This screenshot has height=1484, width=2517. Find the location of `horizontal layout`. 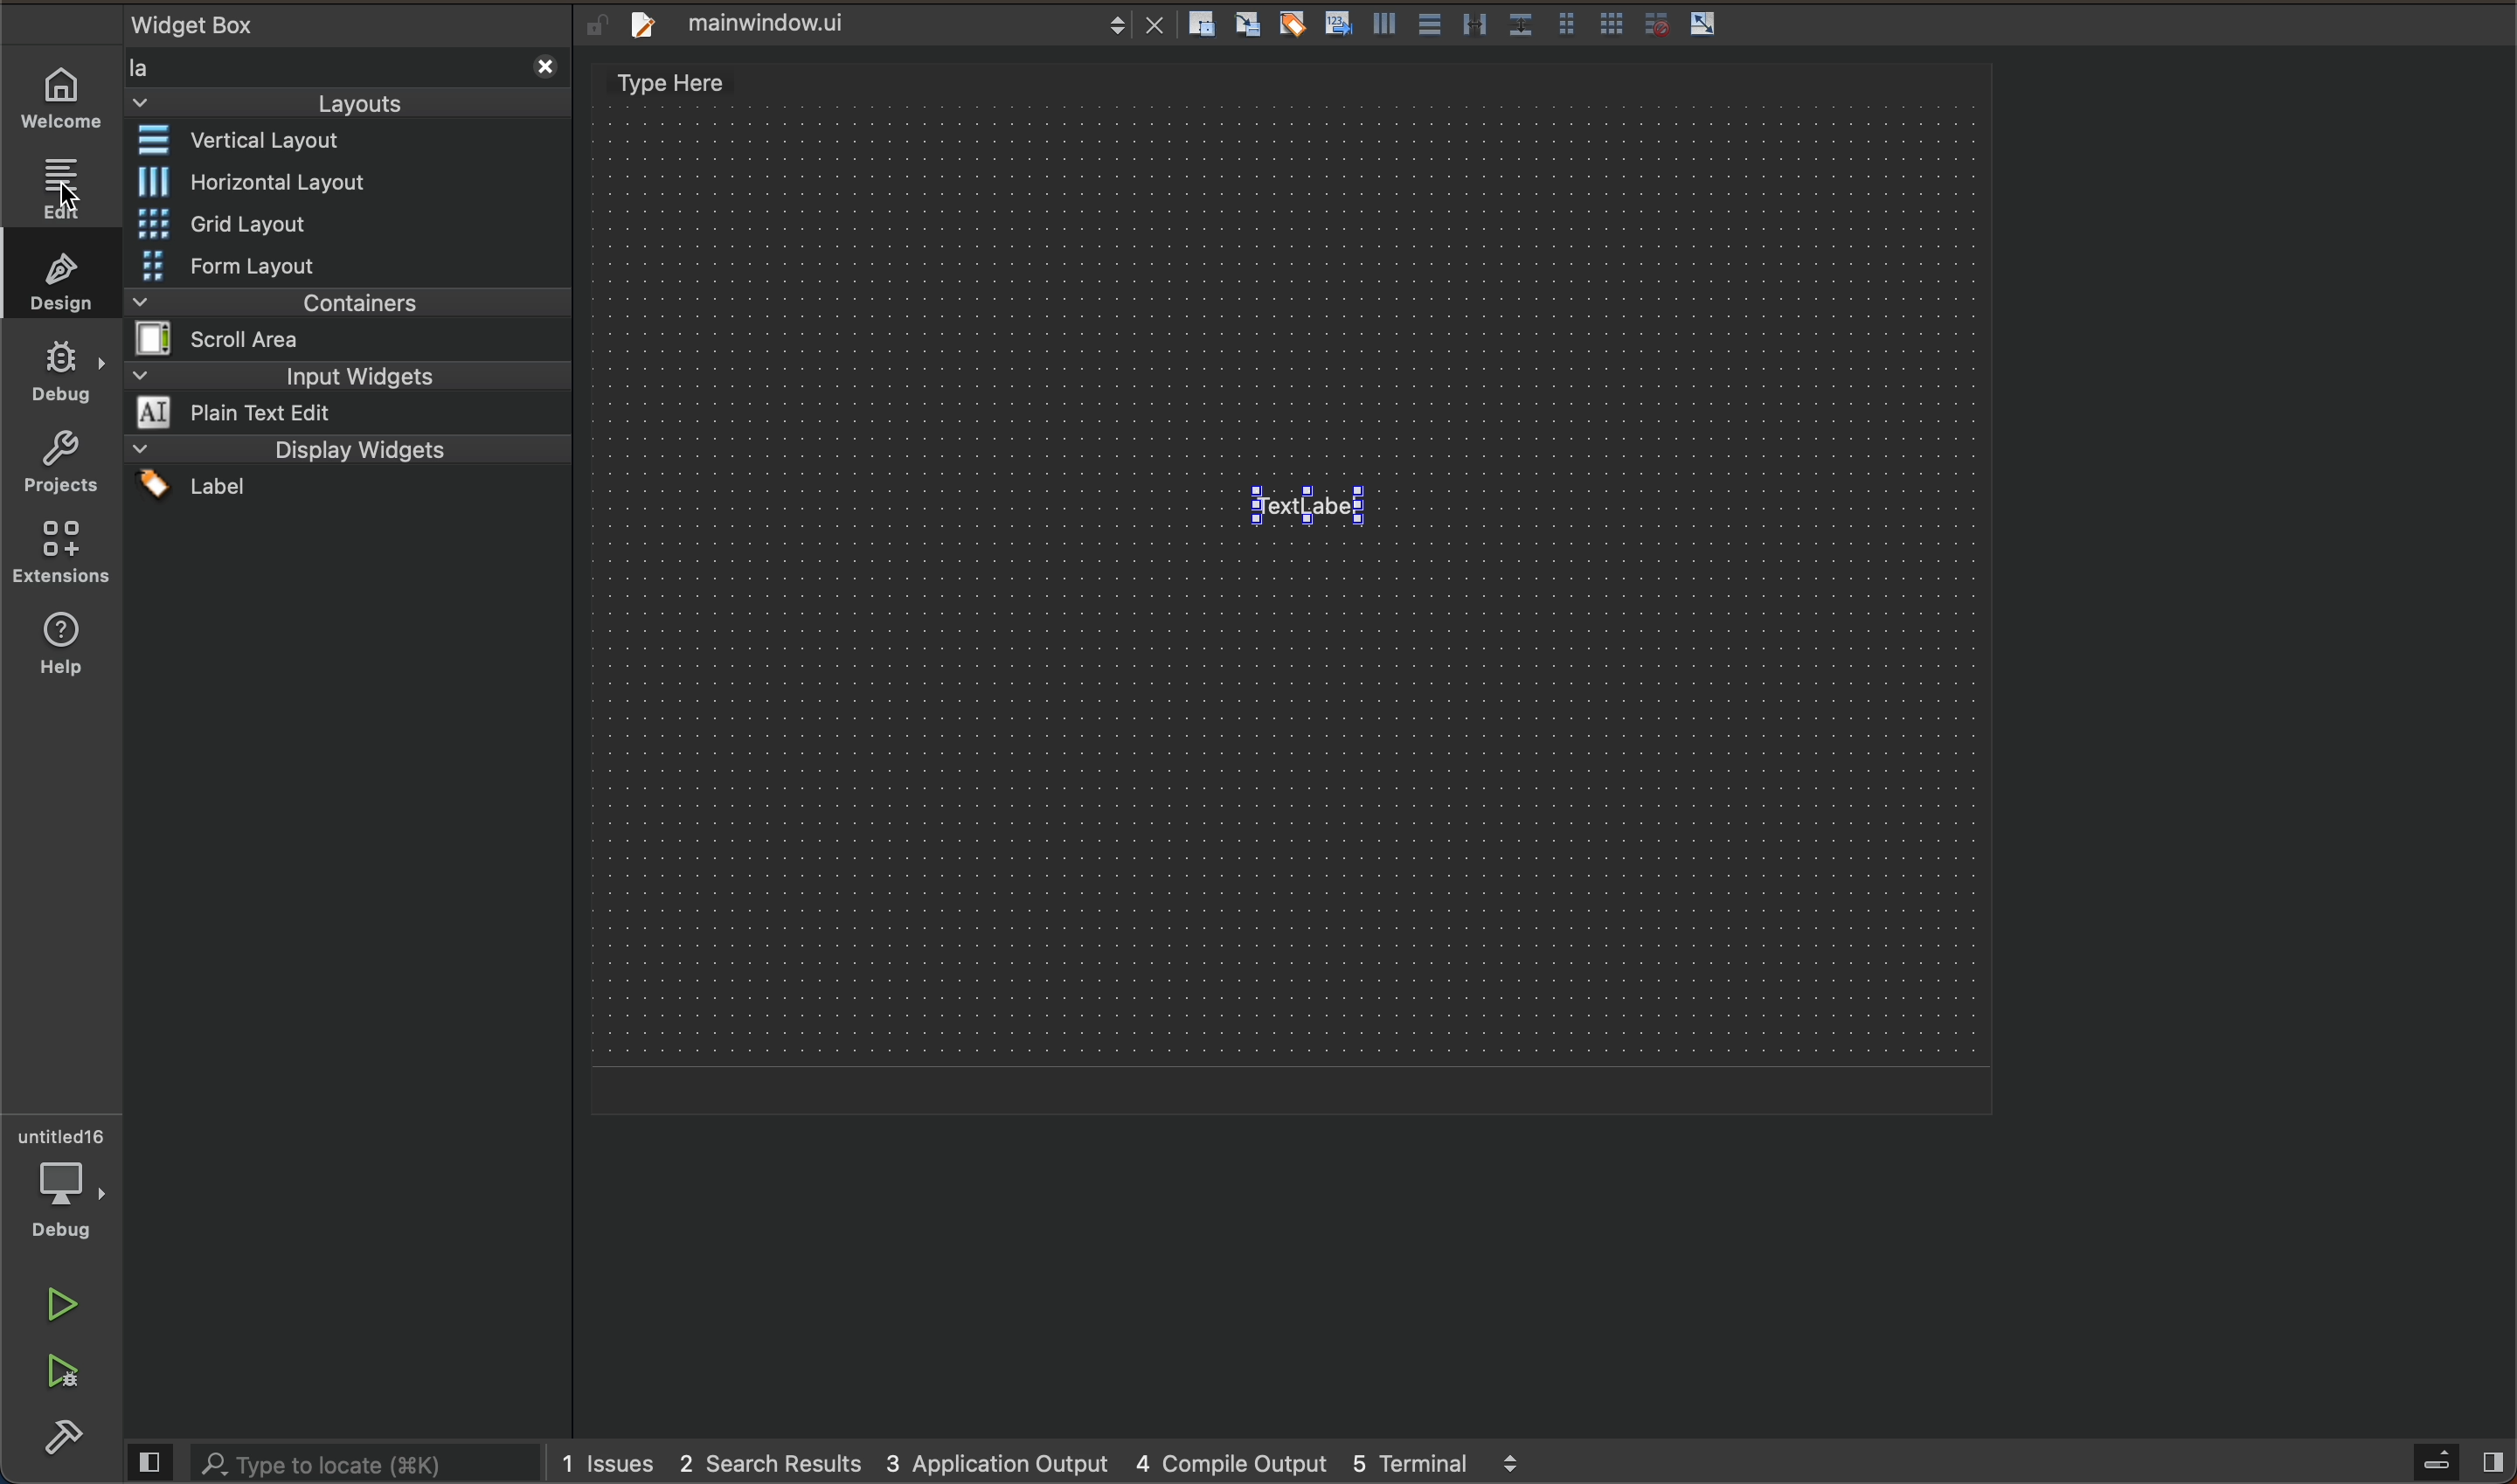

horizontal layout is located at coordinates (1383, 22).